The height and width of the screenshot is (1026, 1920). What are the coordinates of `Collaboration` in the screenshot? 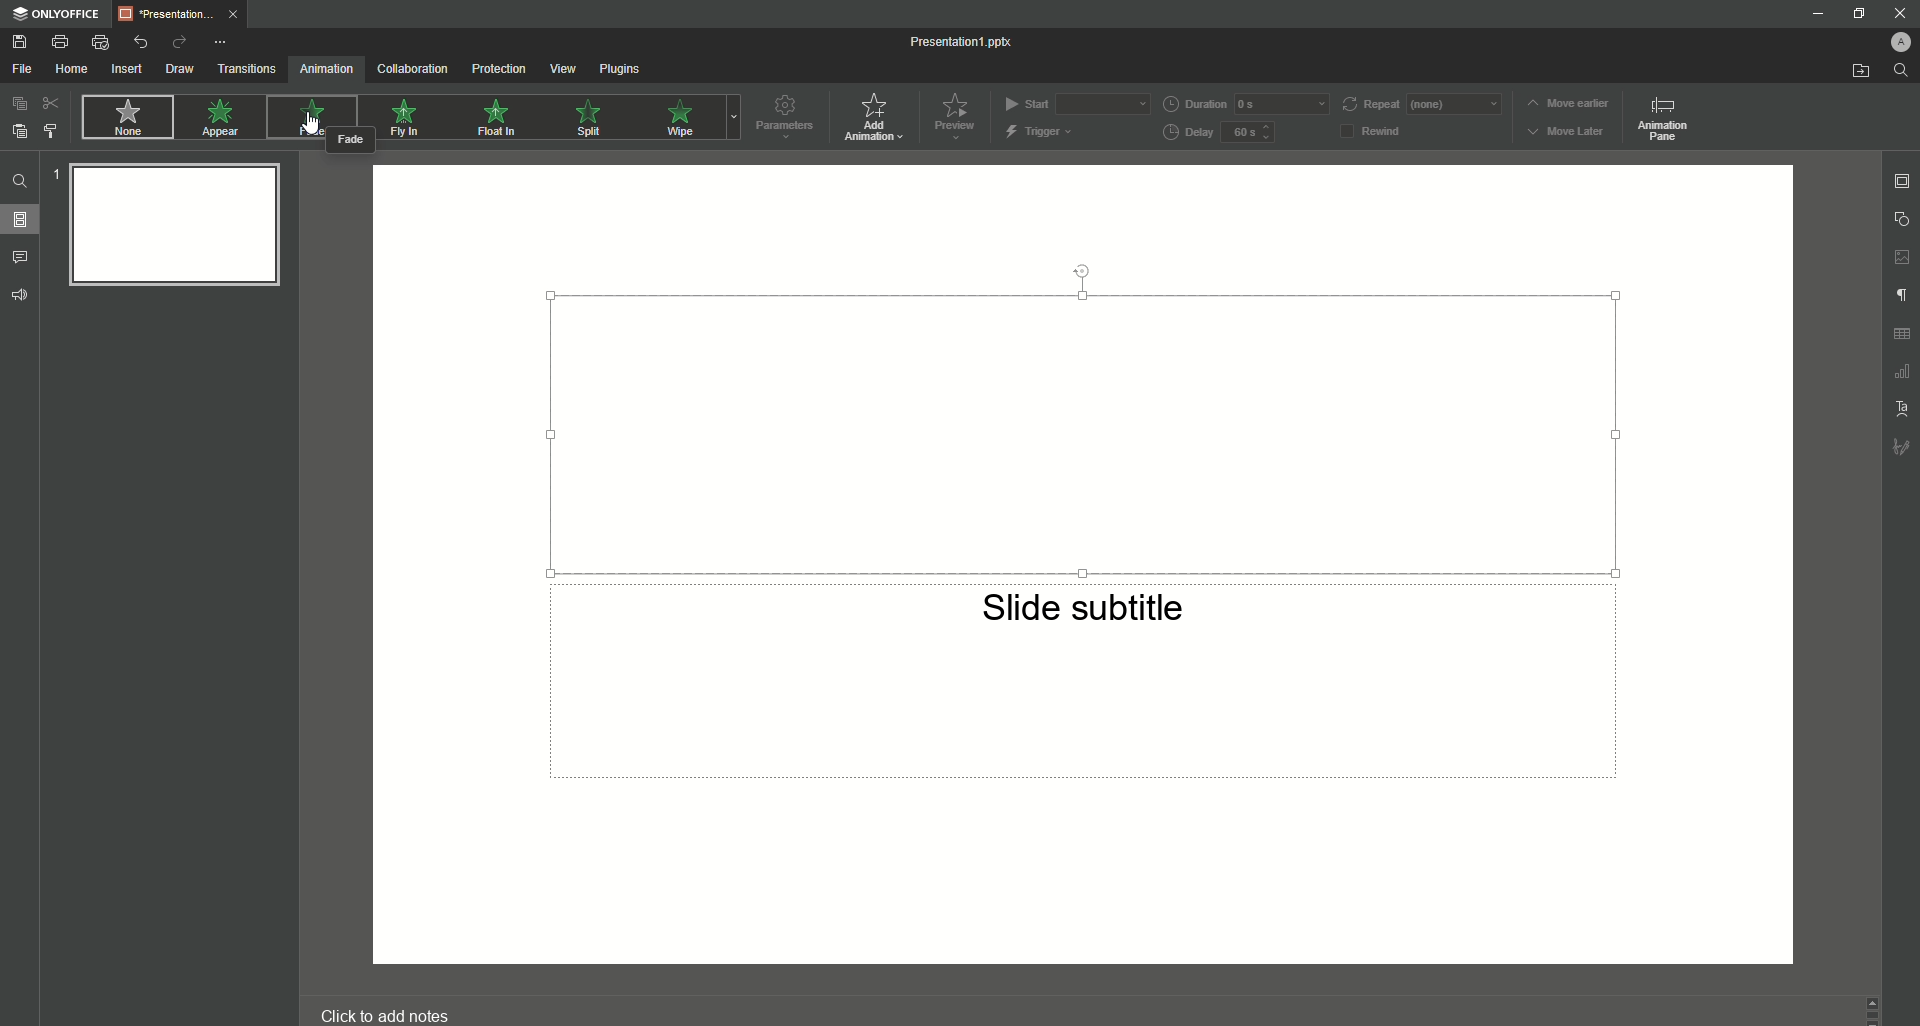 It's located at (410, 70).